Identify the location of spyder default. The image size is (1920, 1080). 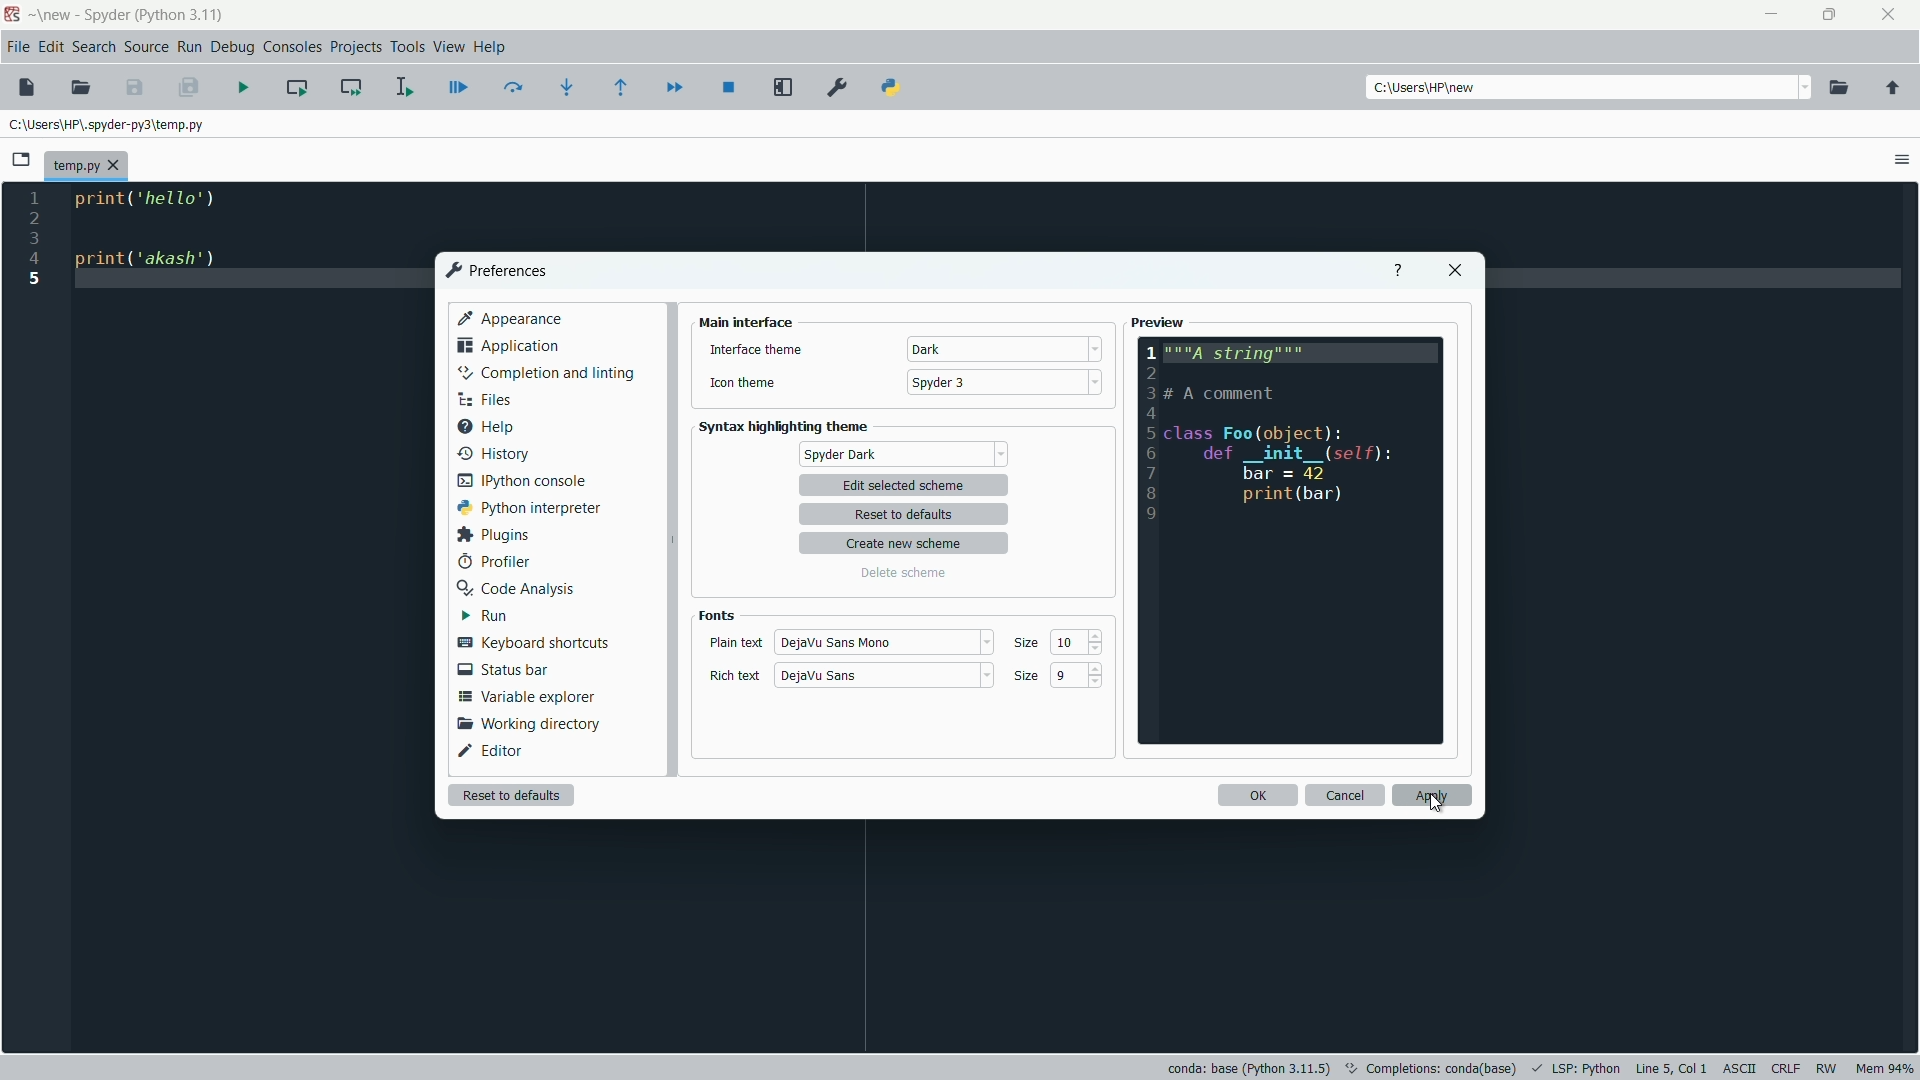
(903, 454).